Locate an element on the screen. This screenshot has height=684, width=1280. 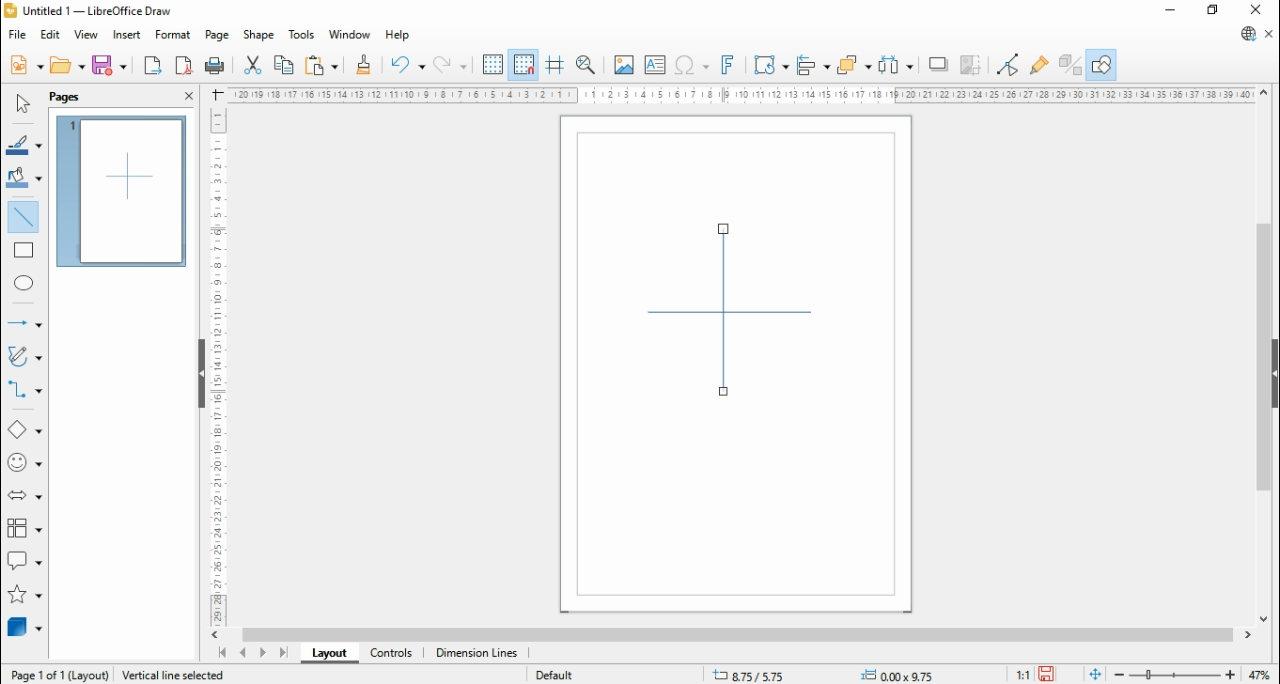
Scale is located at coordinates (738, 94).